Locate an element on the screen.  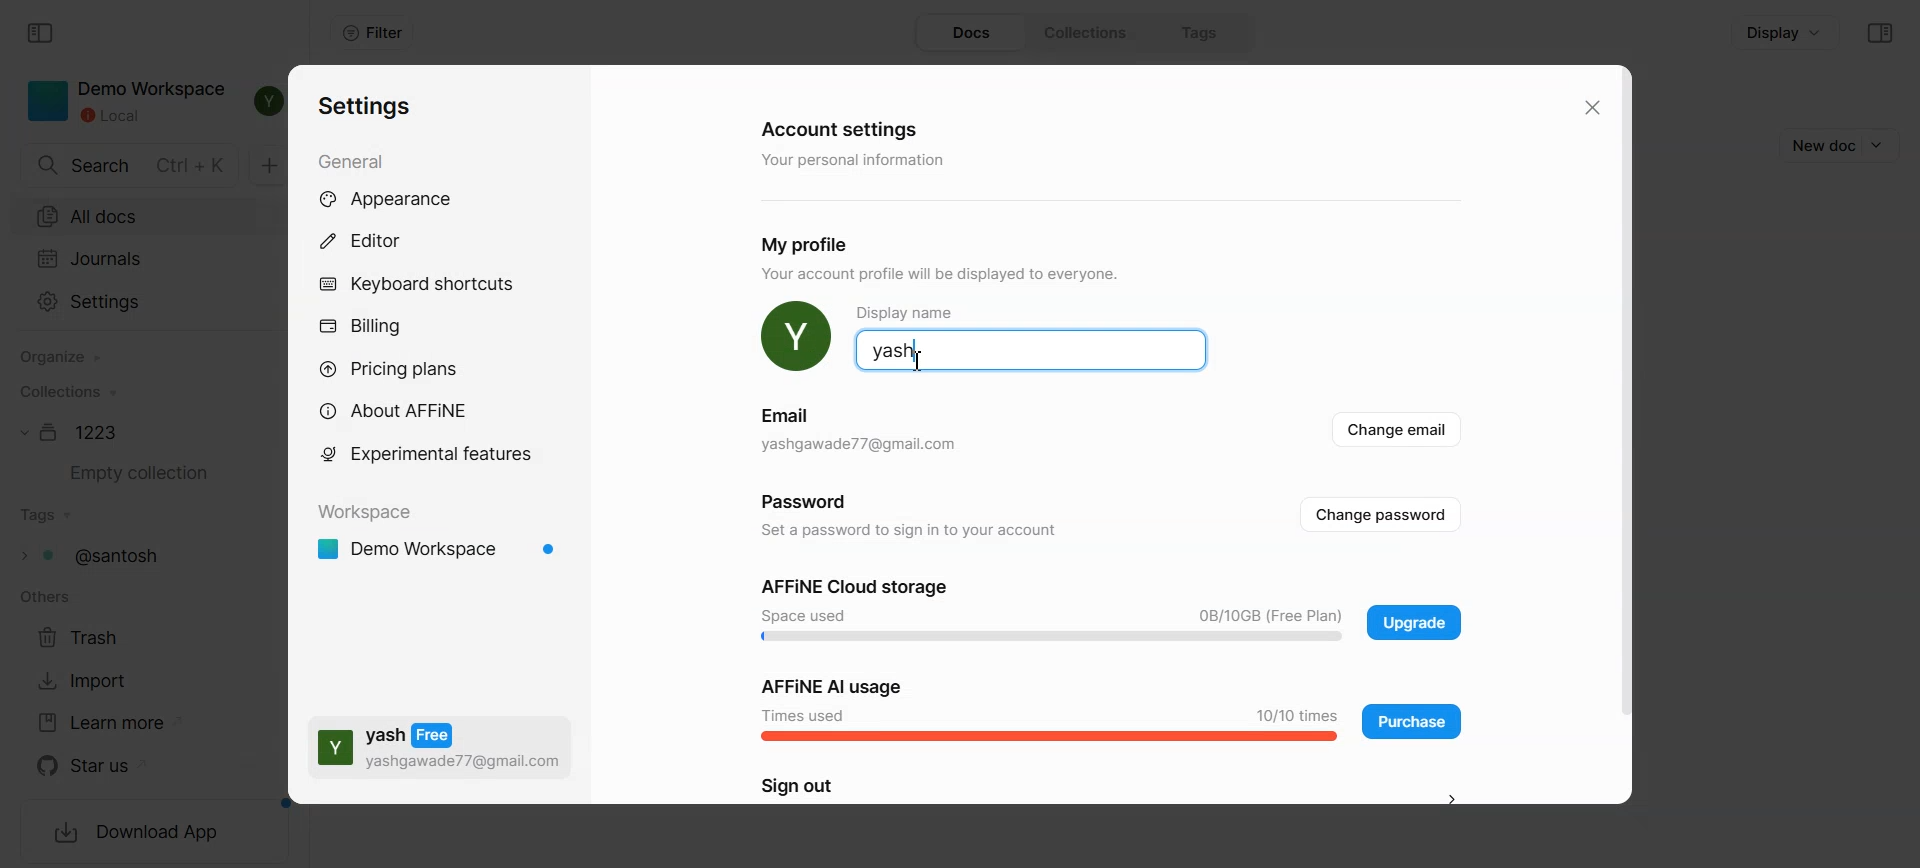
Display name is located at coordinates (1030, 338).